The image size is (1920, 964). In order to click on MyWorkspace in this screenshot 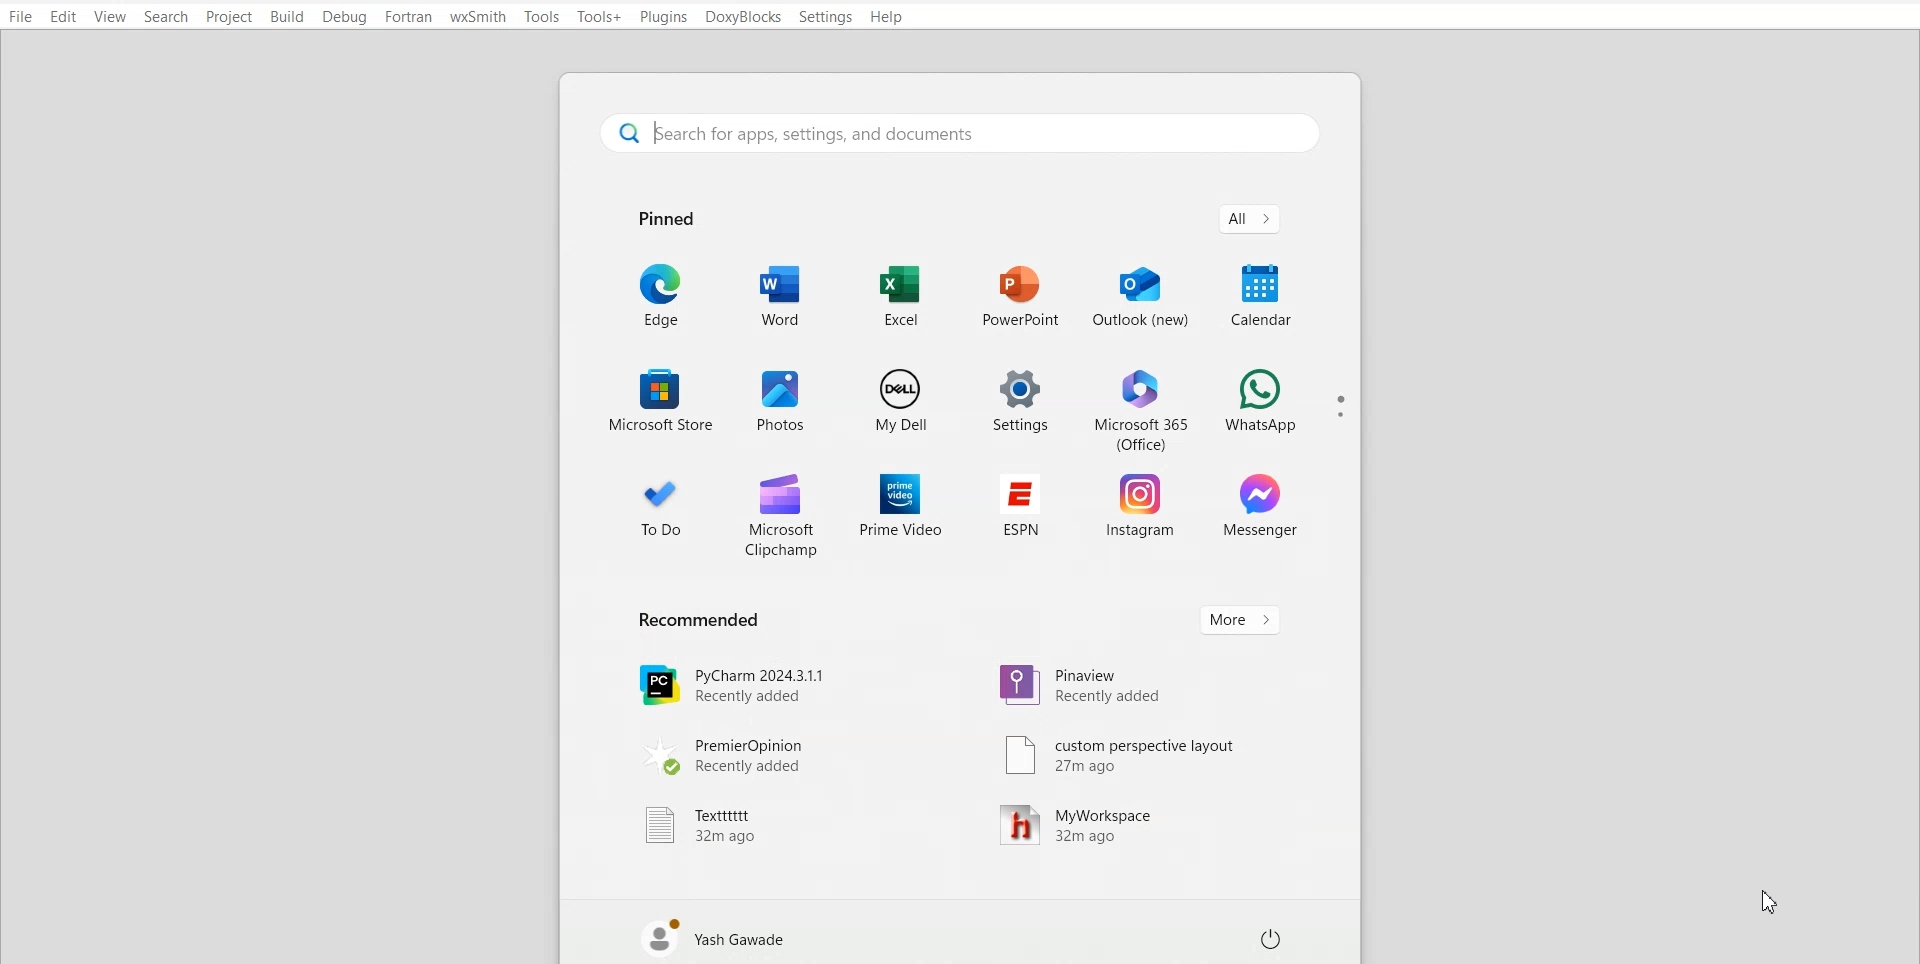, I will do `click(1078, 823)`.